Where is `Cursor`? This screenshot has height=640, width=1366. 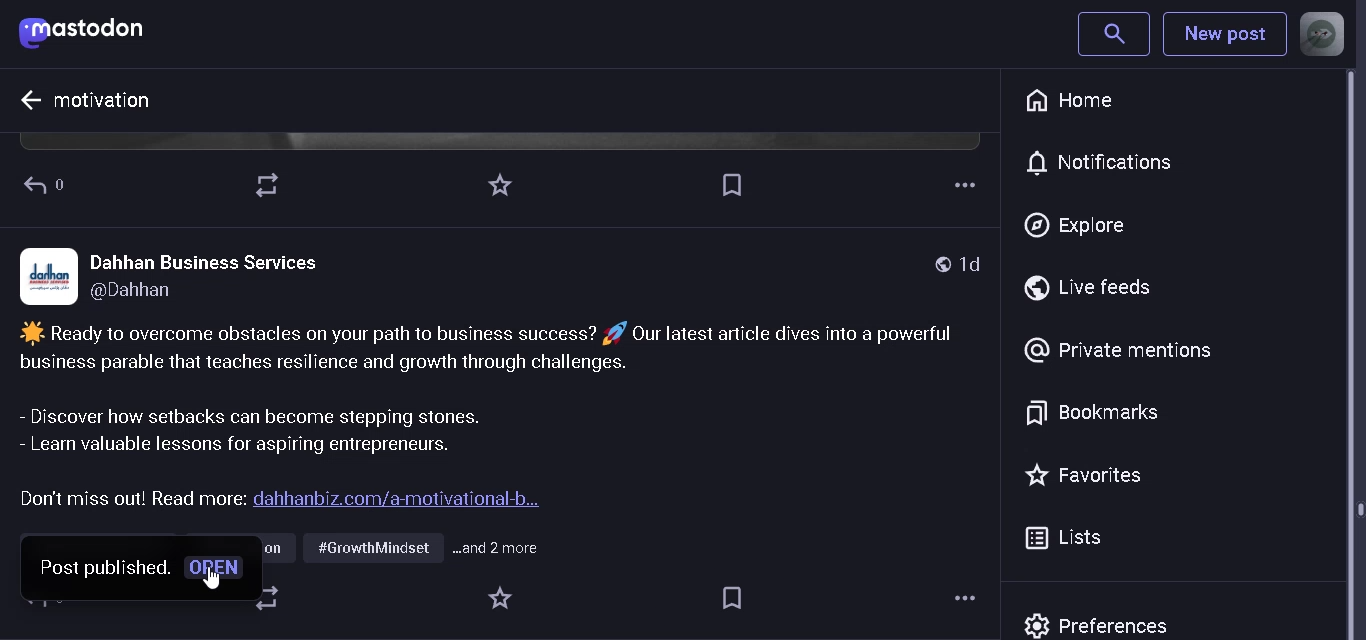 Cursor is located at coordinates (212, 586).